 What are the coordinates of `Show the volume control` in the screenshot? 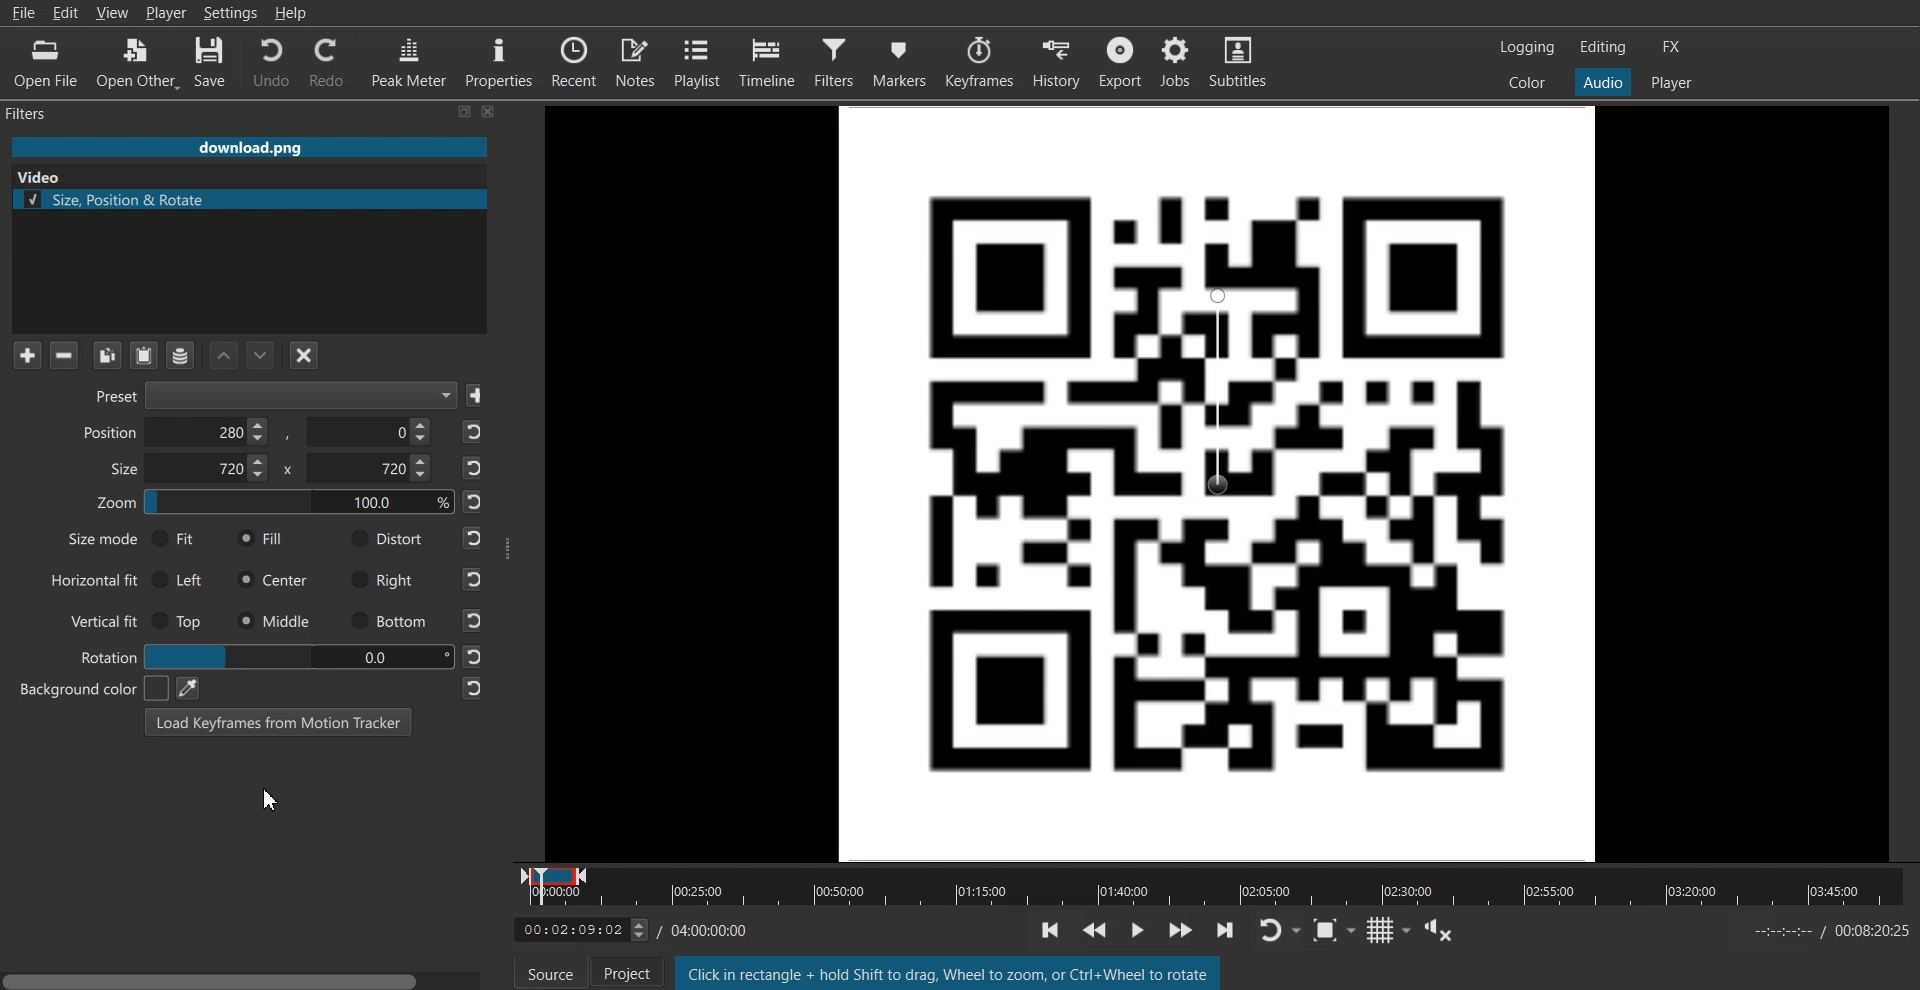 It's located at (1446, 933).